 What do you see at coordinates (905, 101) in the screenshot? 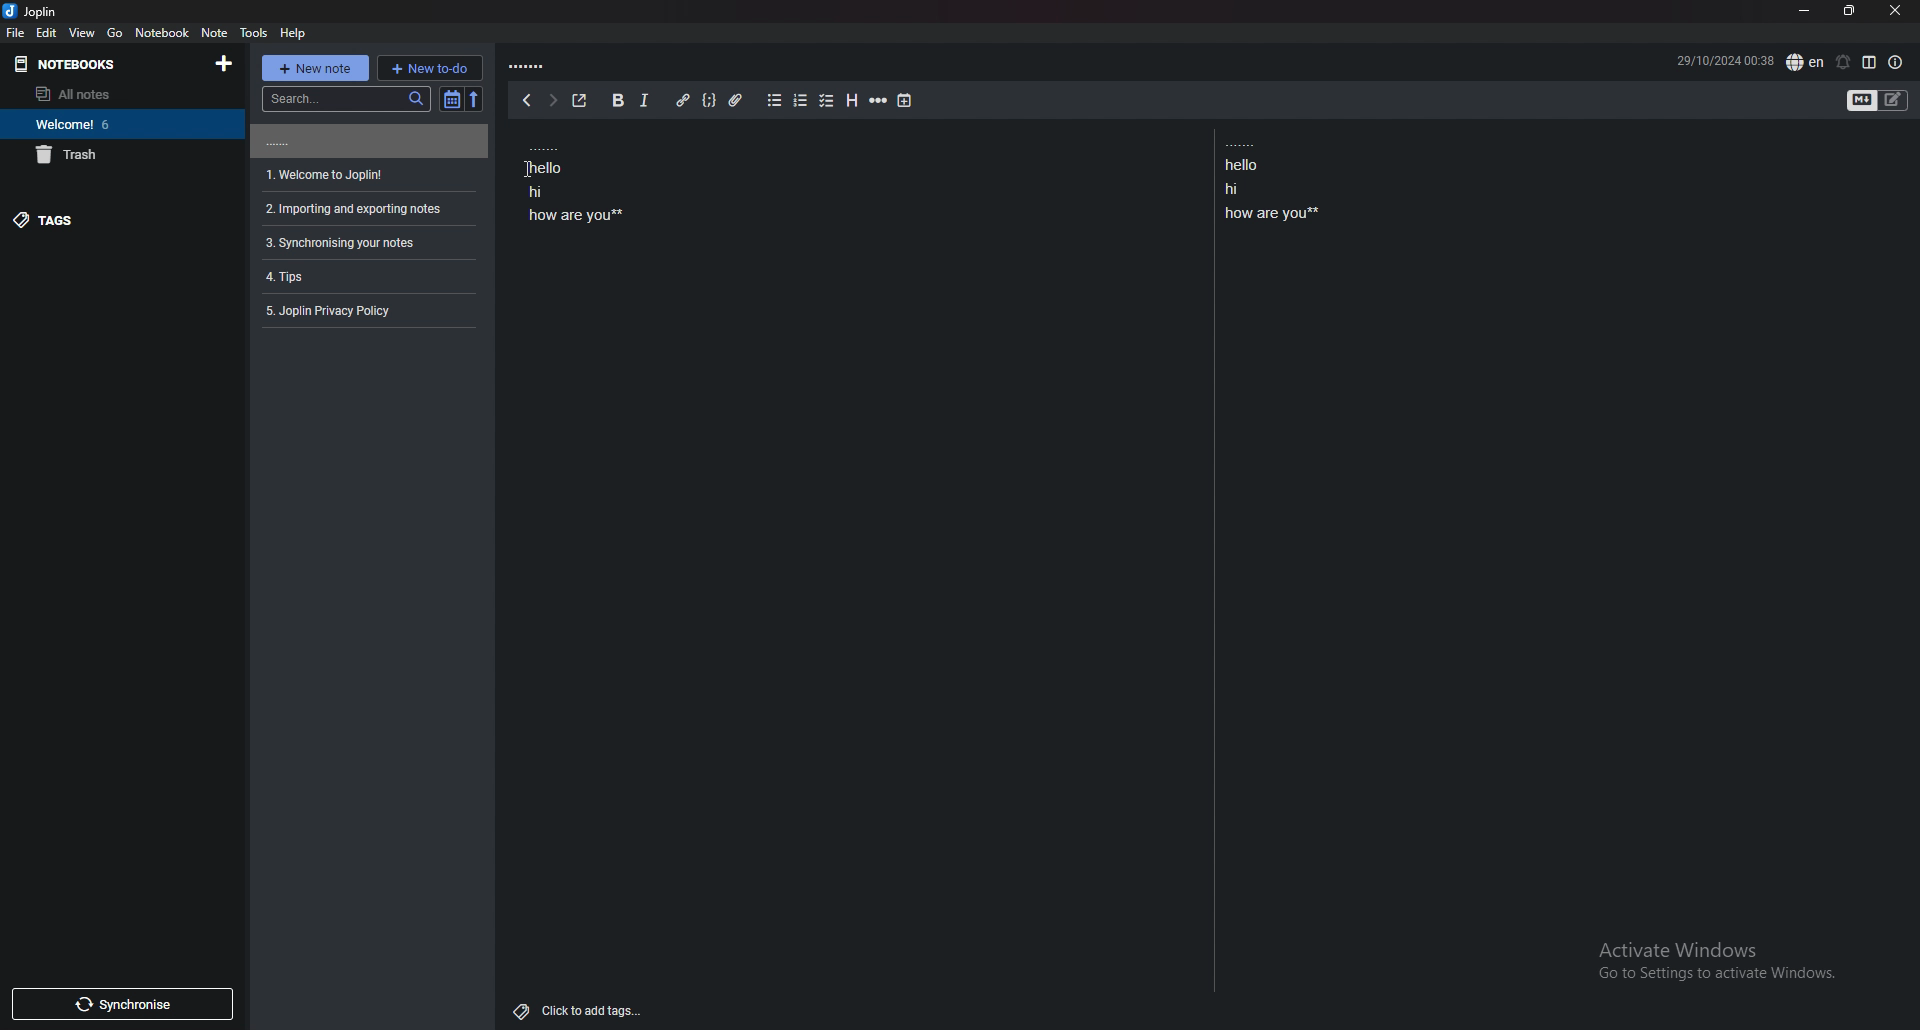
I see `add time` at bounding box center [905, 101].